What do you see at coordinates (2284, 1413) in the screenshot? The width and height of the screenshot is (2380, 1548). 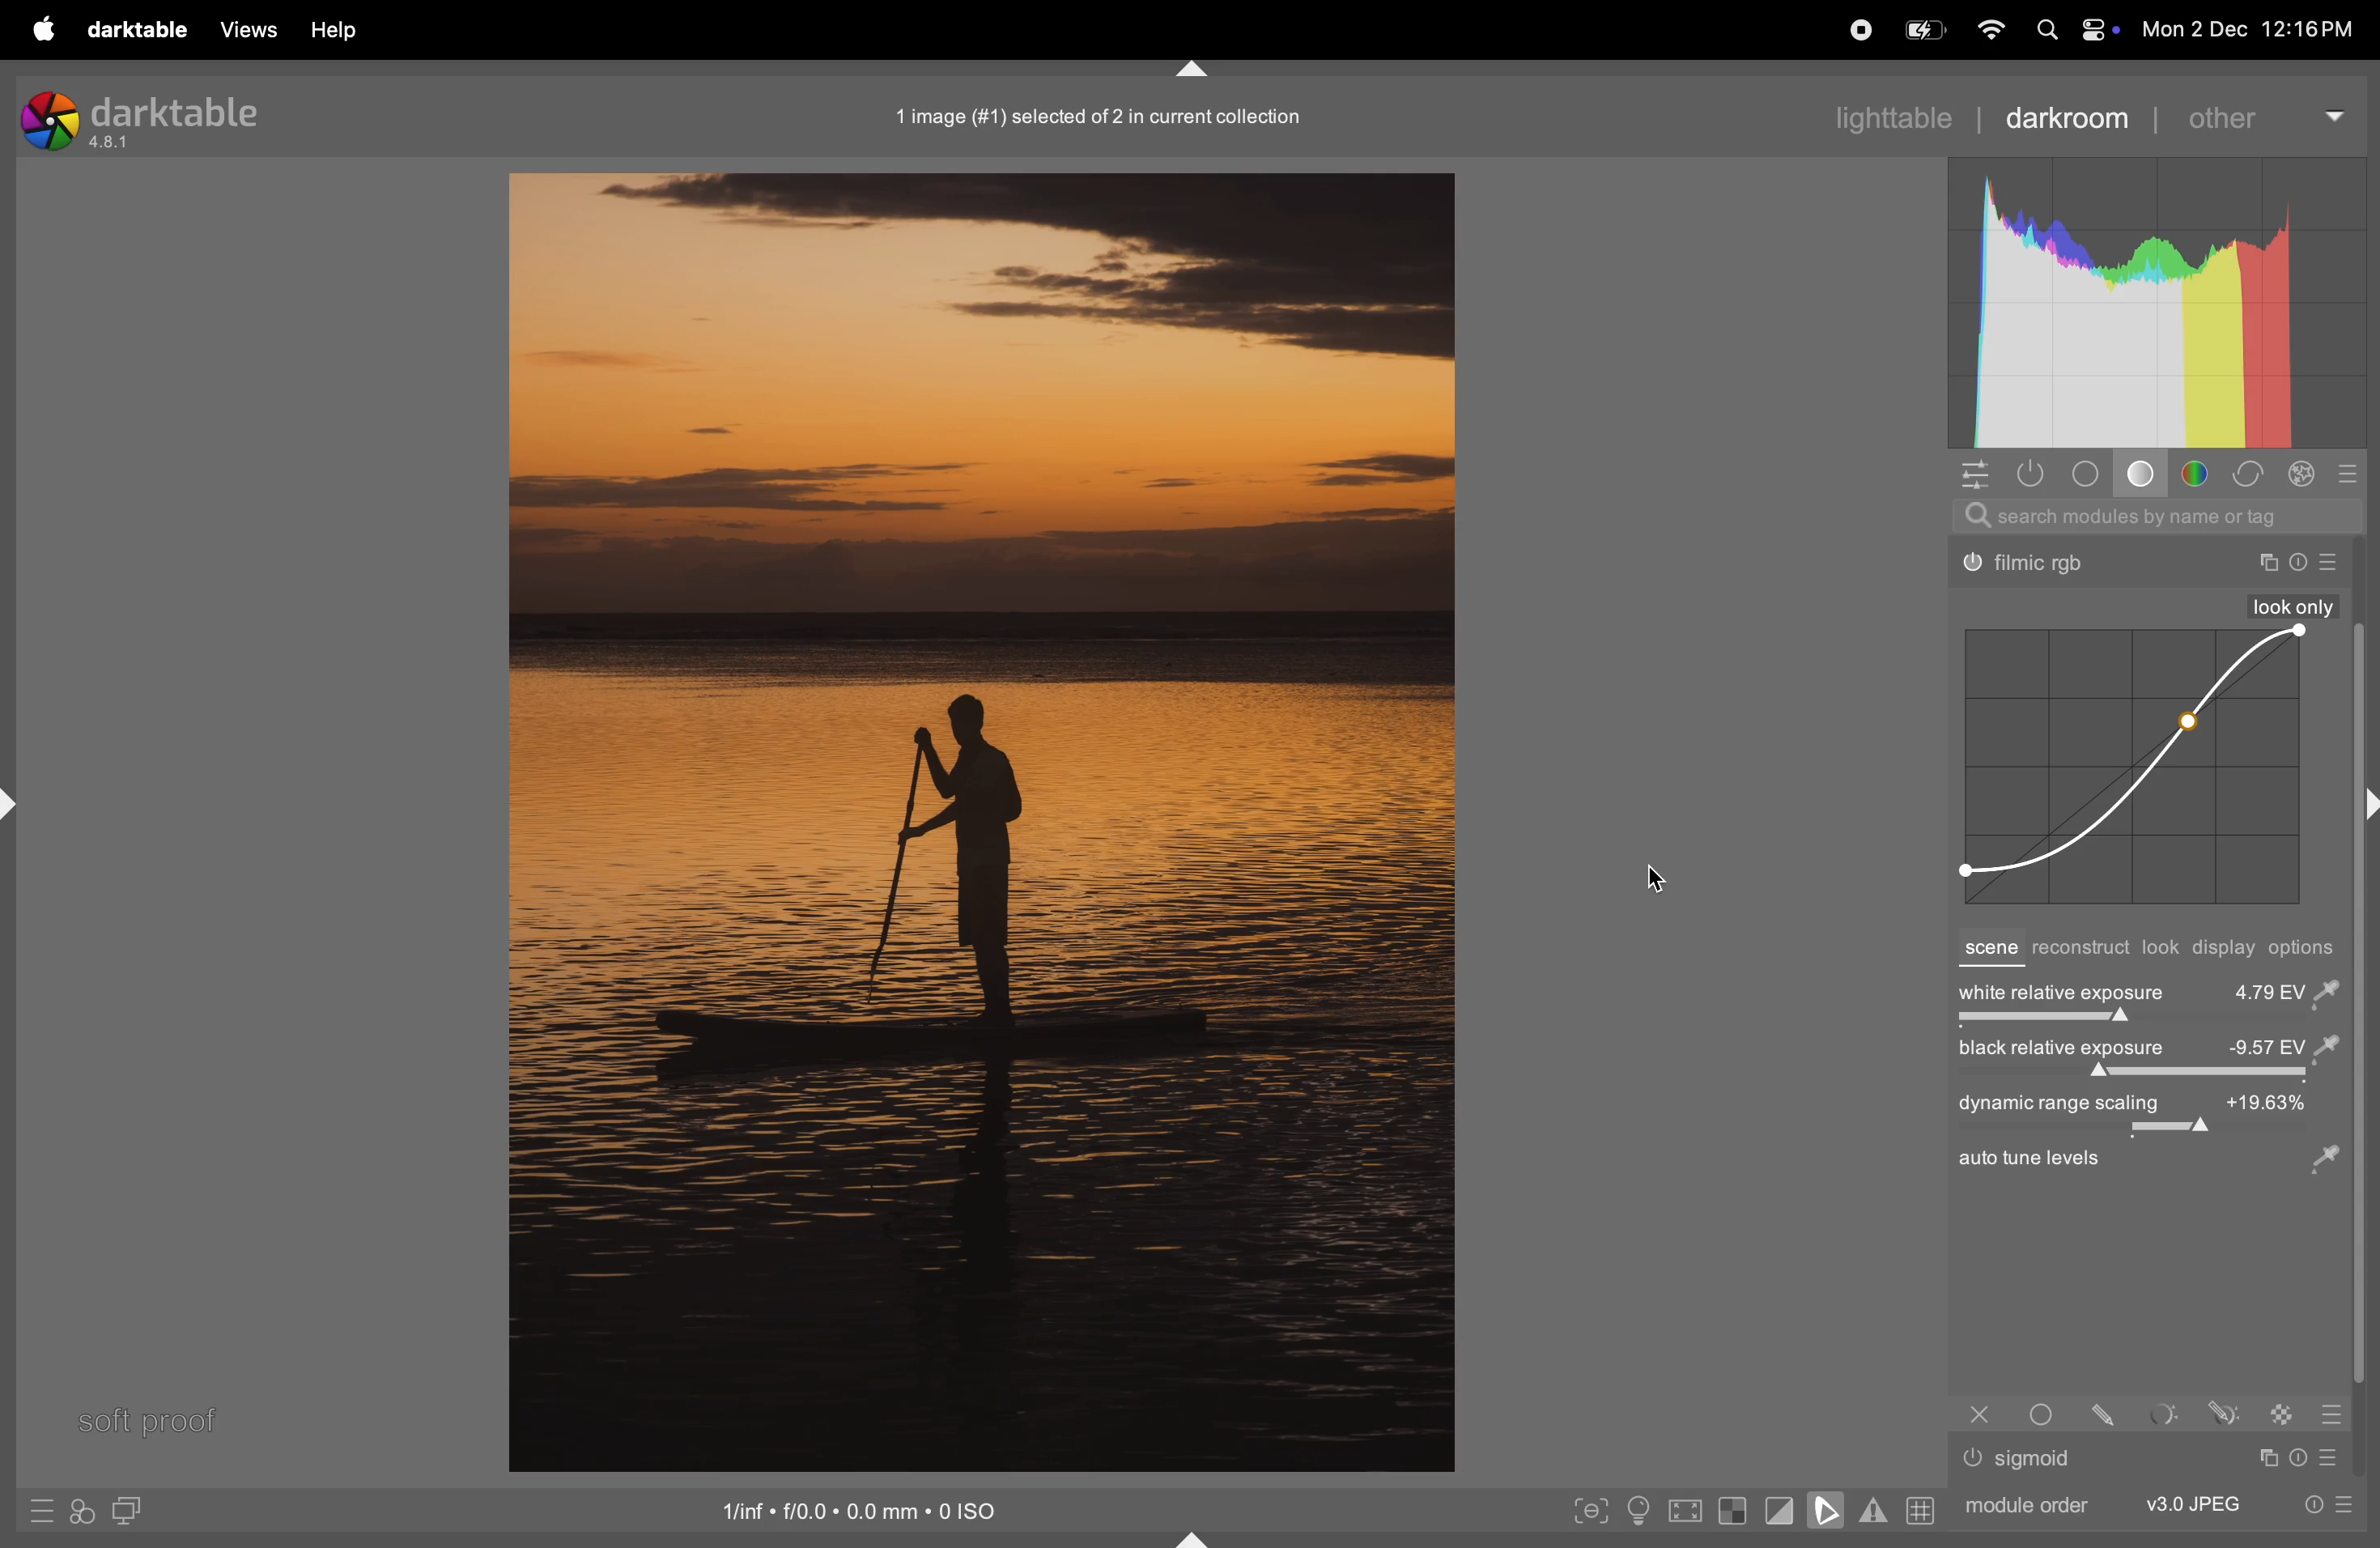 I see `` at bounding box center [2284, 1413].